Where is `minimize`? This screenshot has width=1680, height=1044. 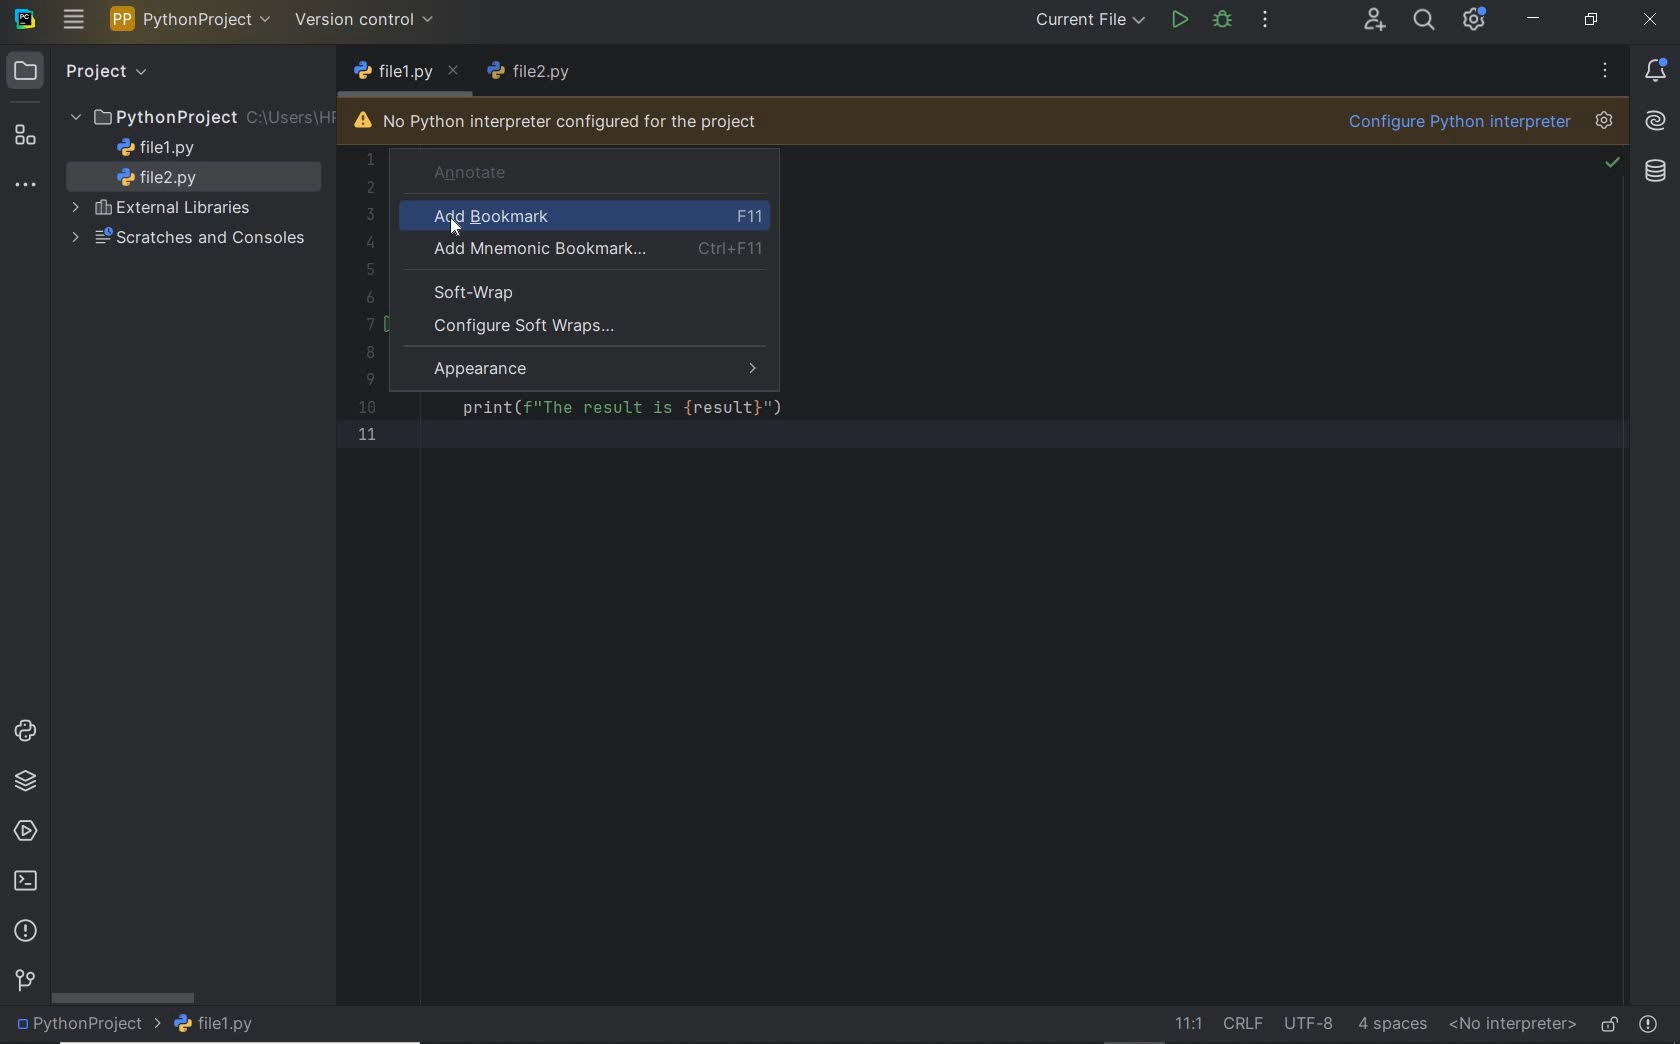
minimize is located at coordinates (1533, 19).